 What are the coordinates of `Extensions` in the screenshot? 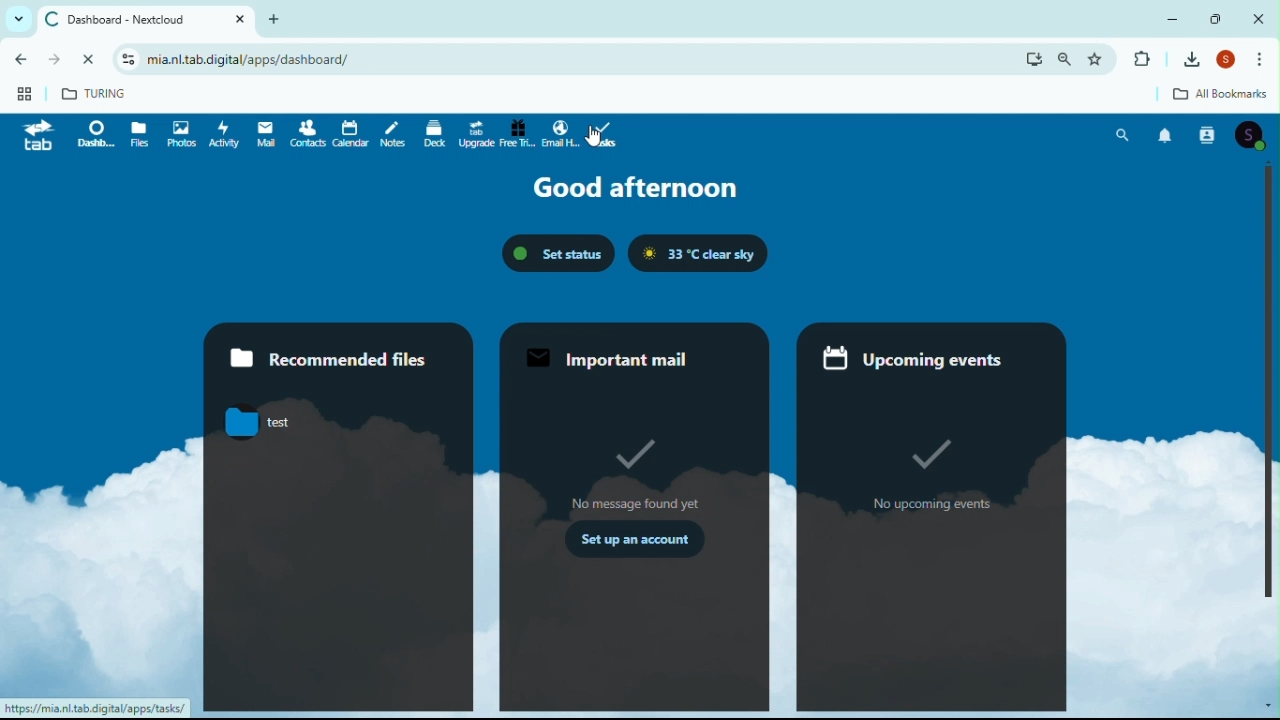 It's located at (1141, 60).